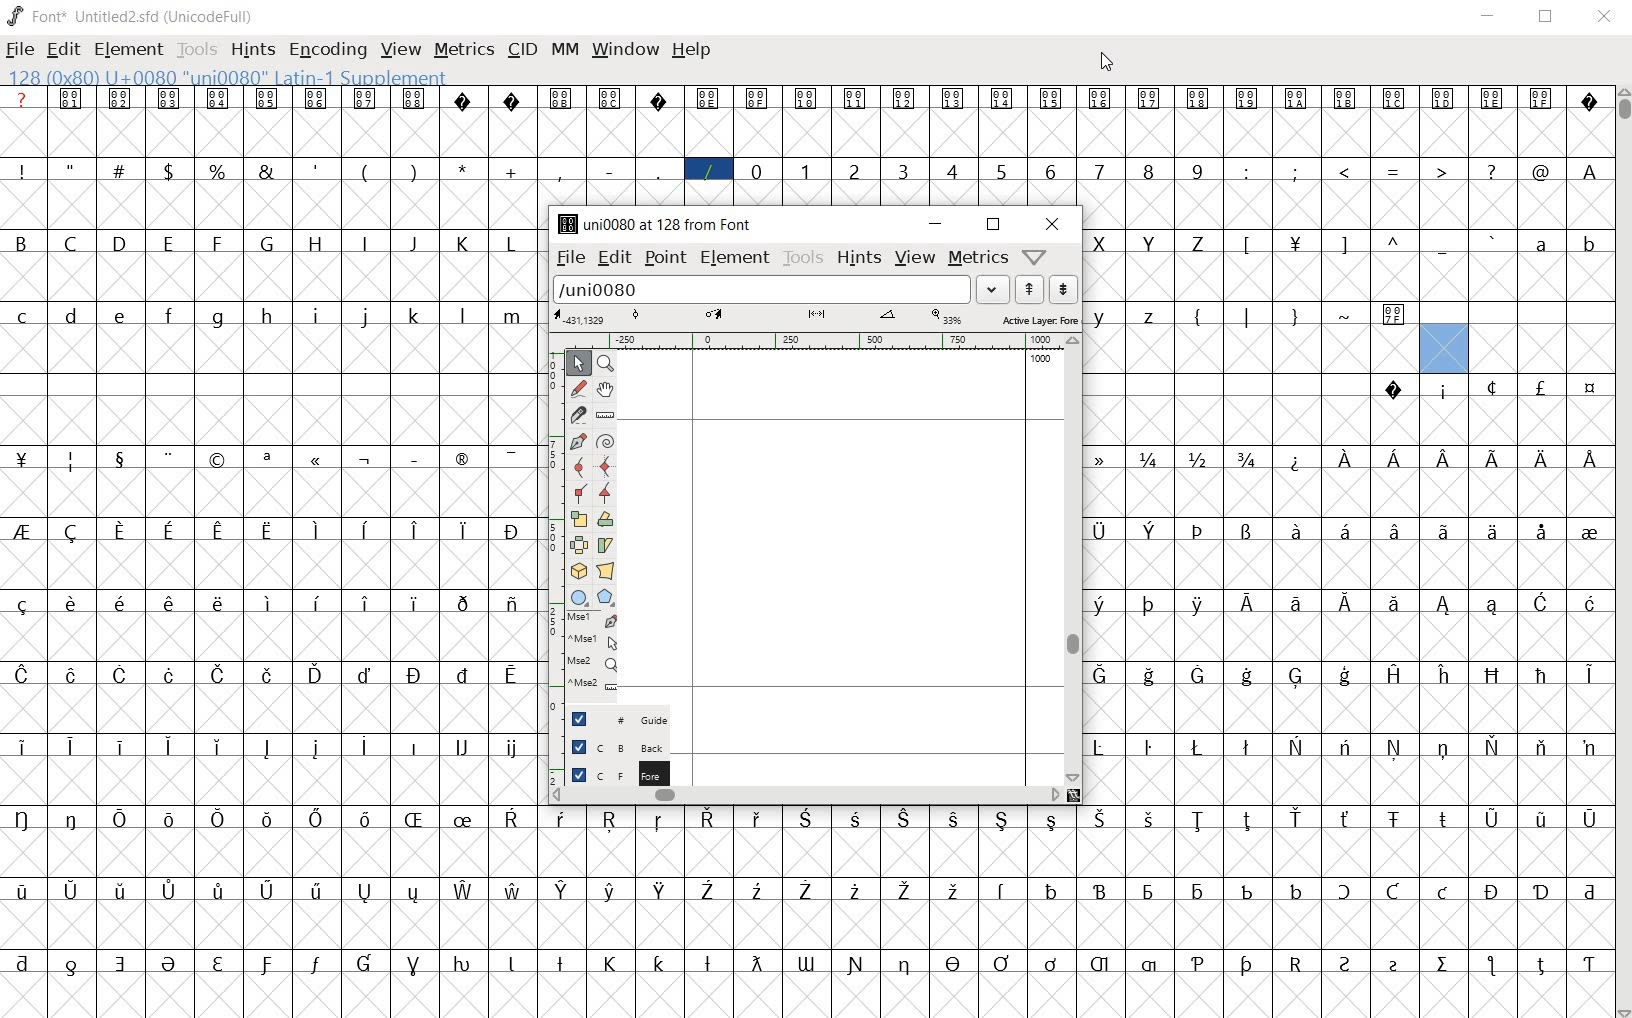 Image resolution: width=1632 pixels, height=1018 pixels. Describe the element at coordinates (231, 76) in the screenshot. I see `GLYPHY INFO` at that location.